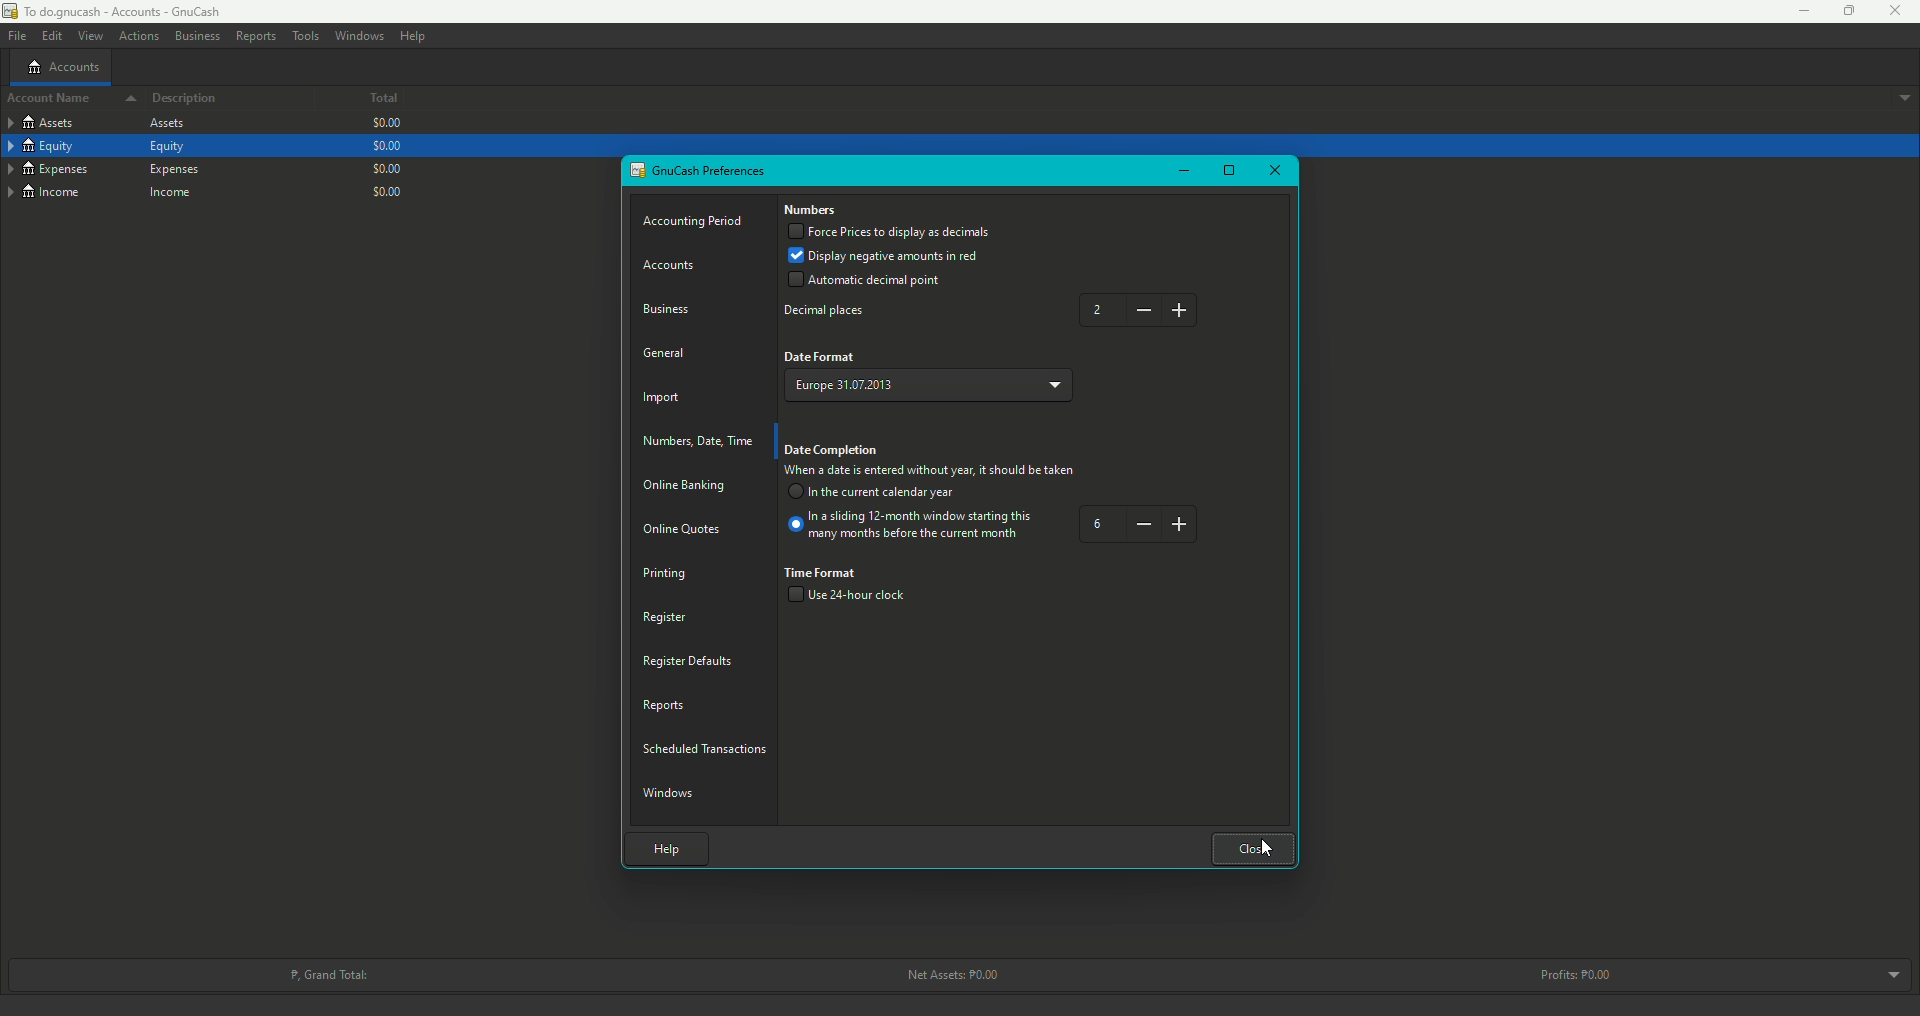 Image resolution: width=1920 pixels, height=1016 pixels. What do you see at coordinates (689, 660) in the screenshot?
I see `Registered Defaults` at bounding box center [689, 660].